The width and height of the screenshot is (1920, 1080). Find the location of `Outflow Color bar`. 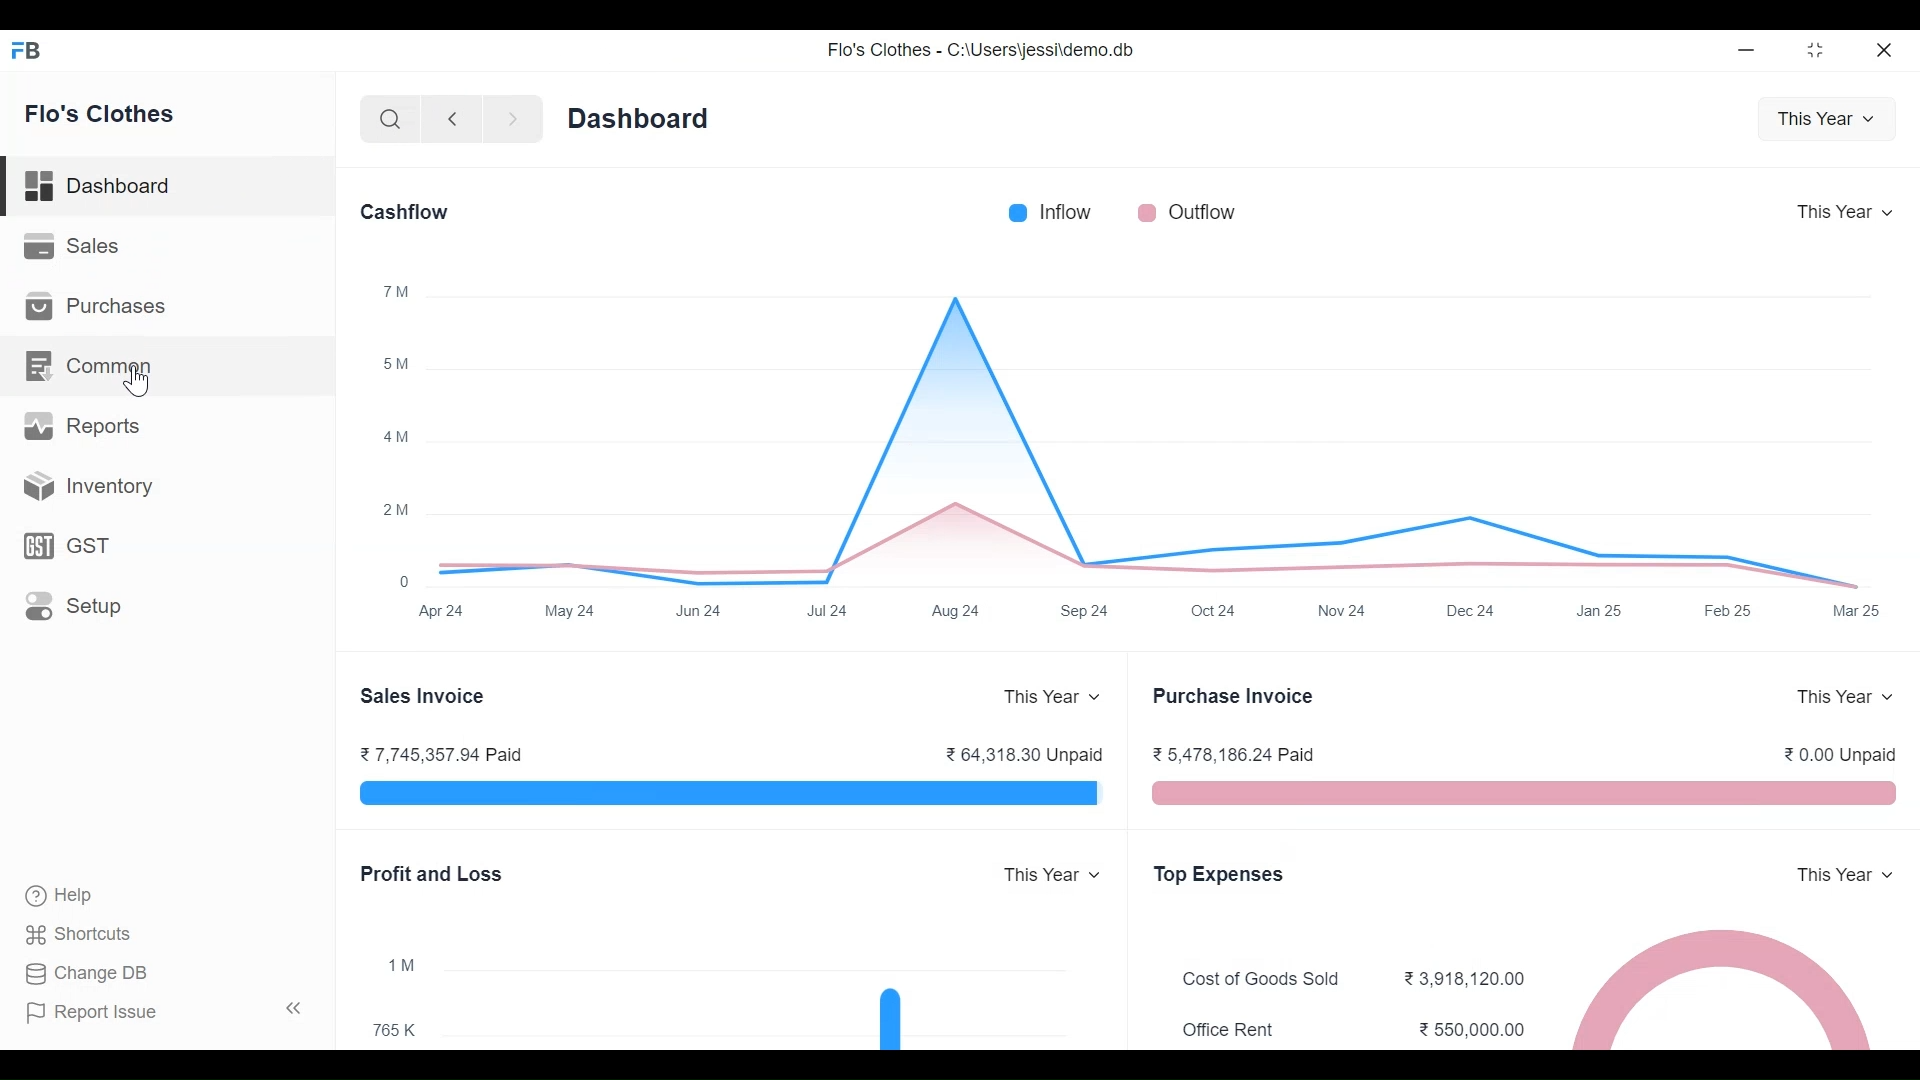

Outflow Color bar is located at coordinates (1144, 211).